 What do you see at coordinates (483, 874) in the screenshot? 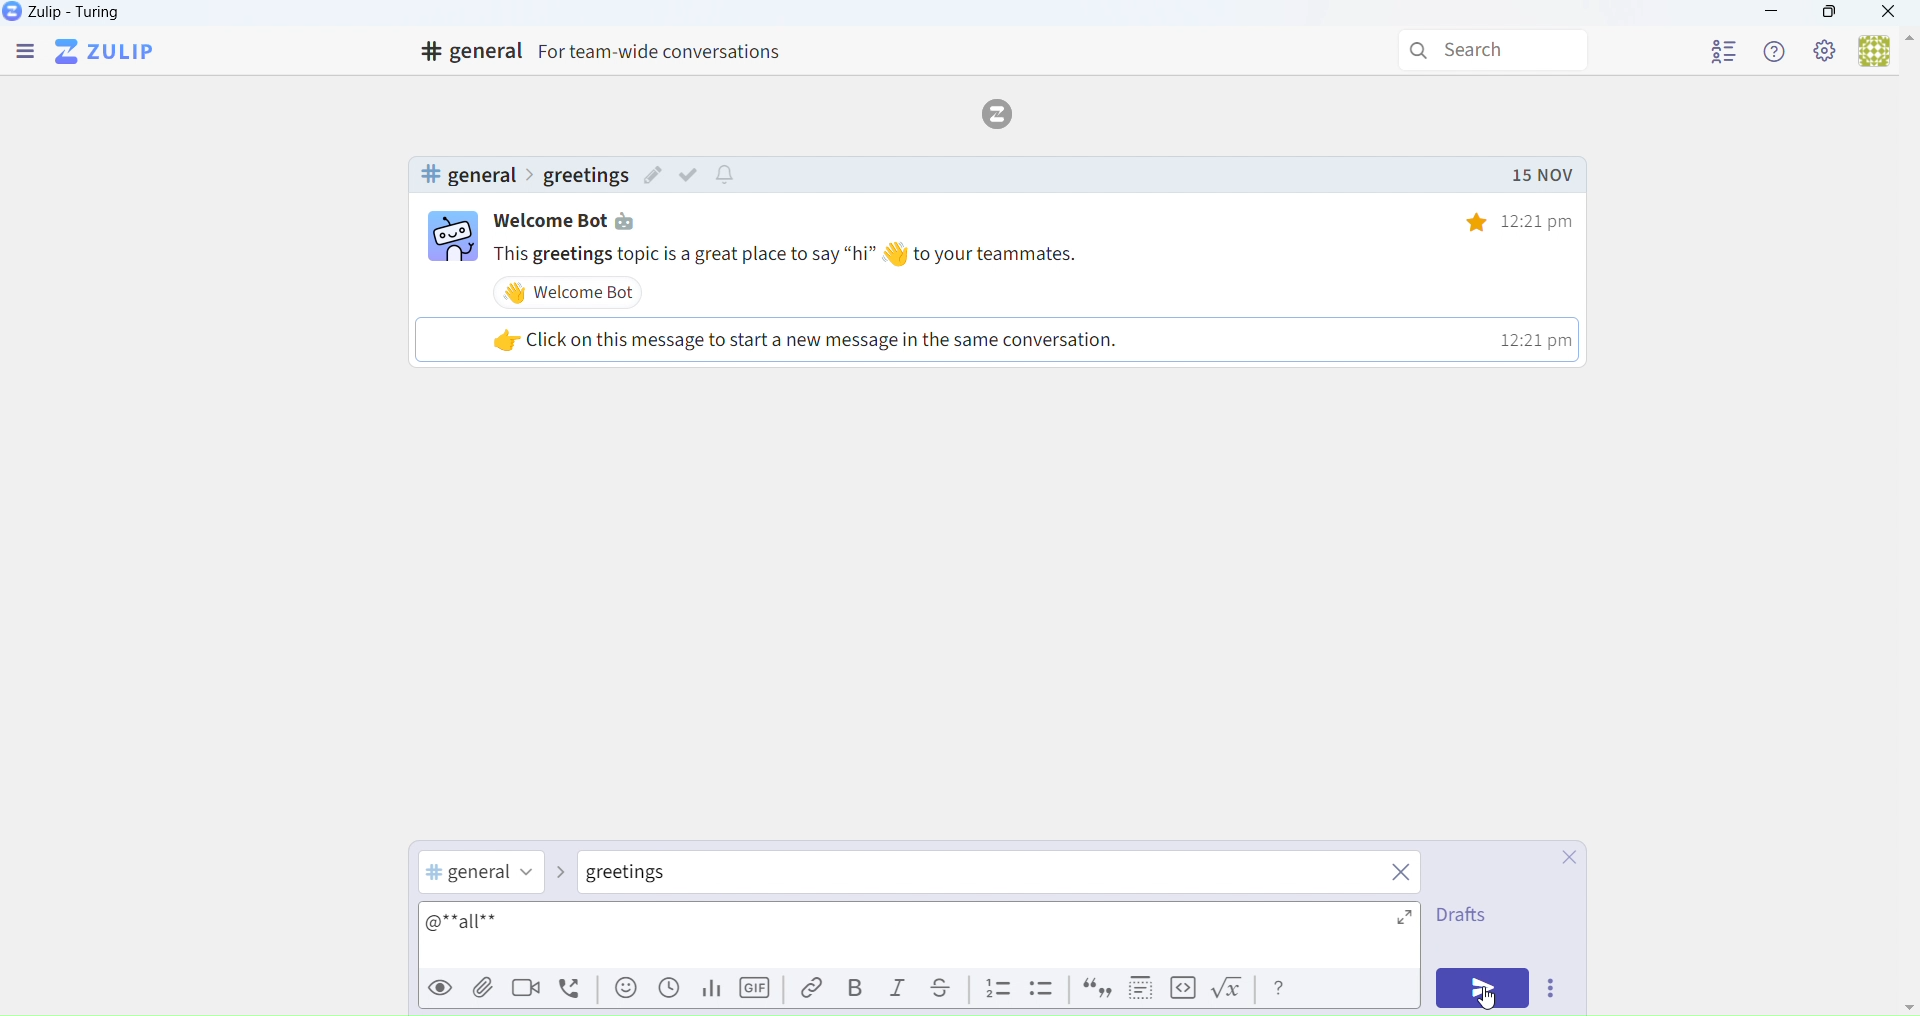
I see `Channel` at bounding box center [483, 874].